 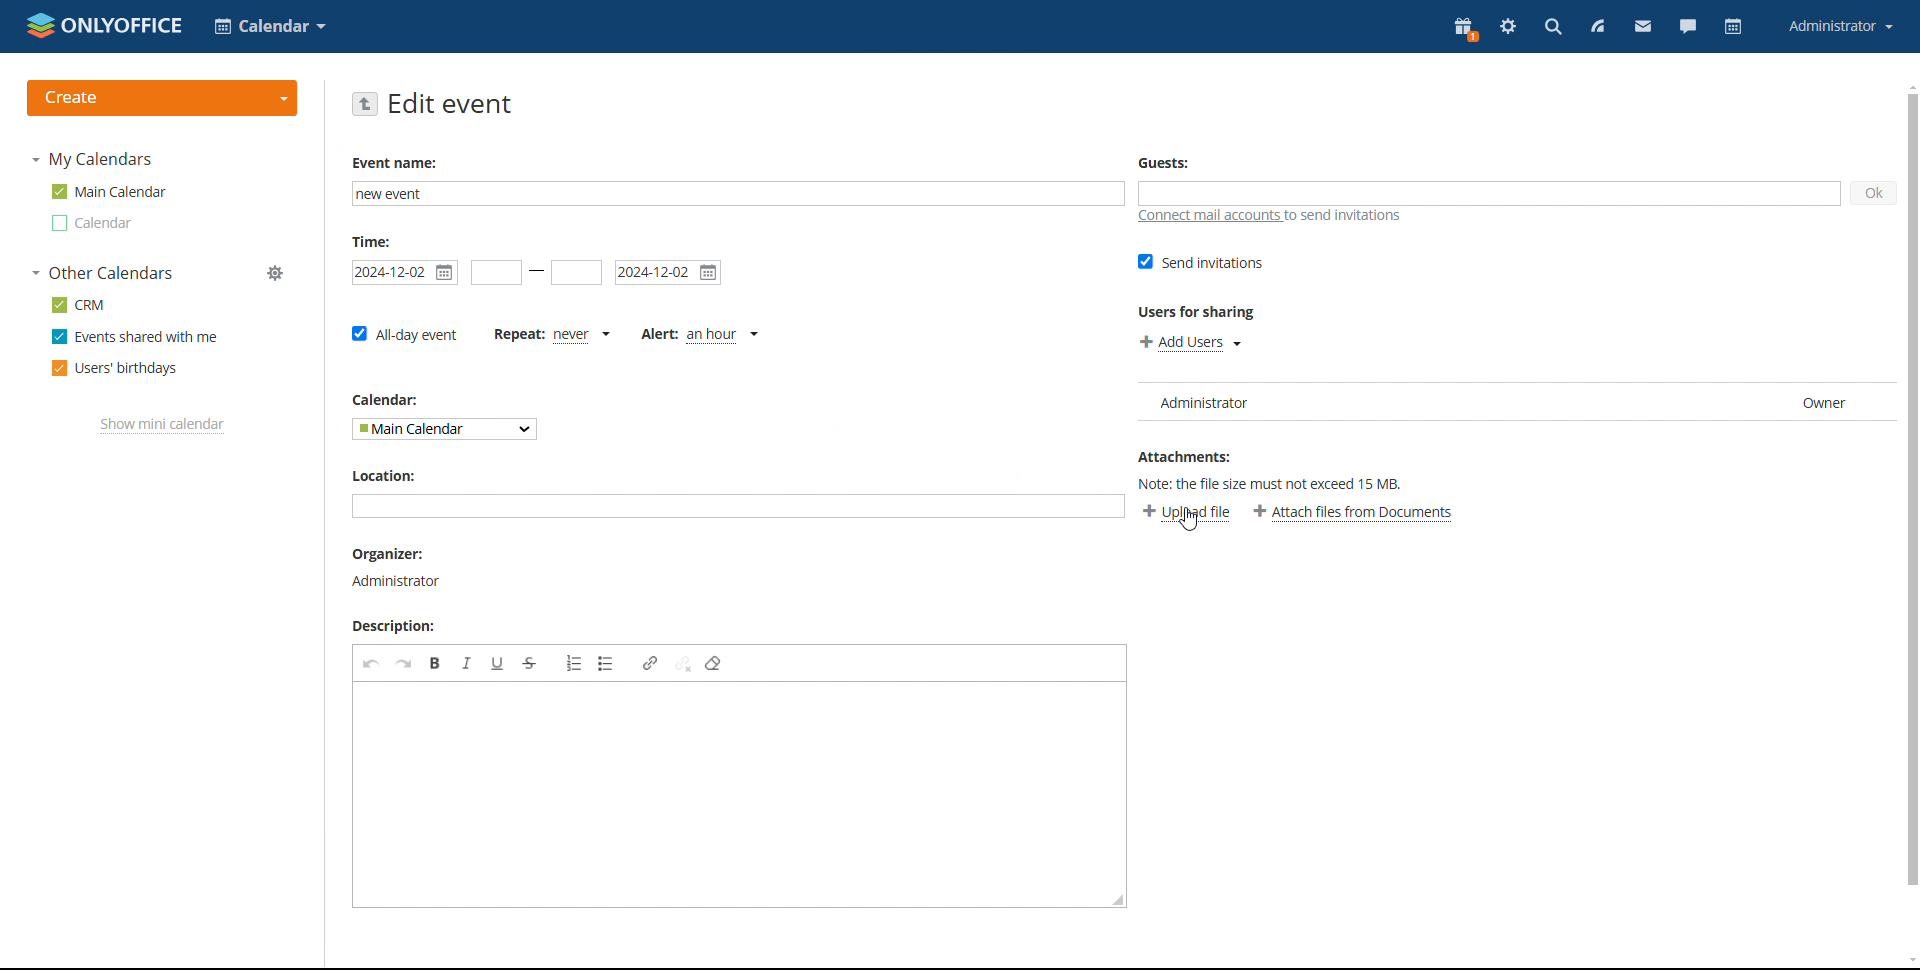 I want to click on guest:, so click(x=1171, y=163).